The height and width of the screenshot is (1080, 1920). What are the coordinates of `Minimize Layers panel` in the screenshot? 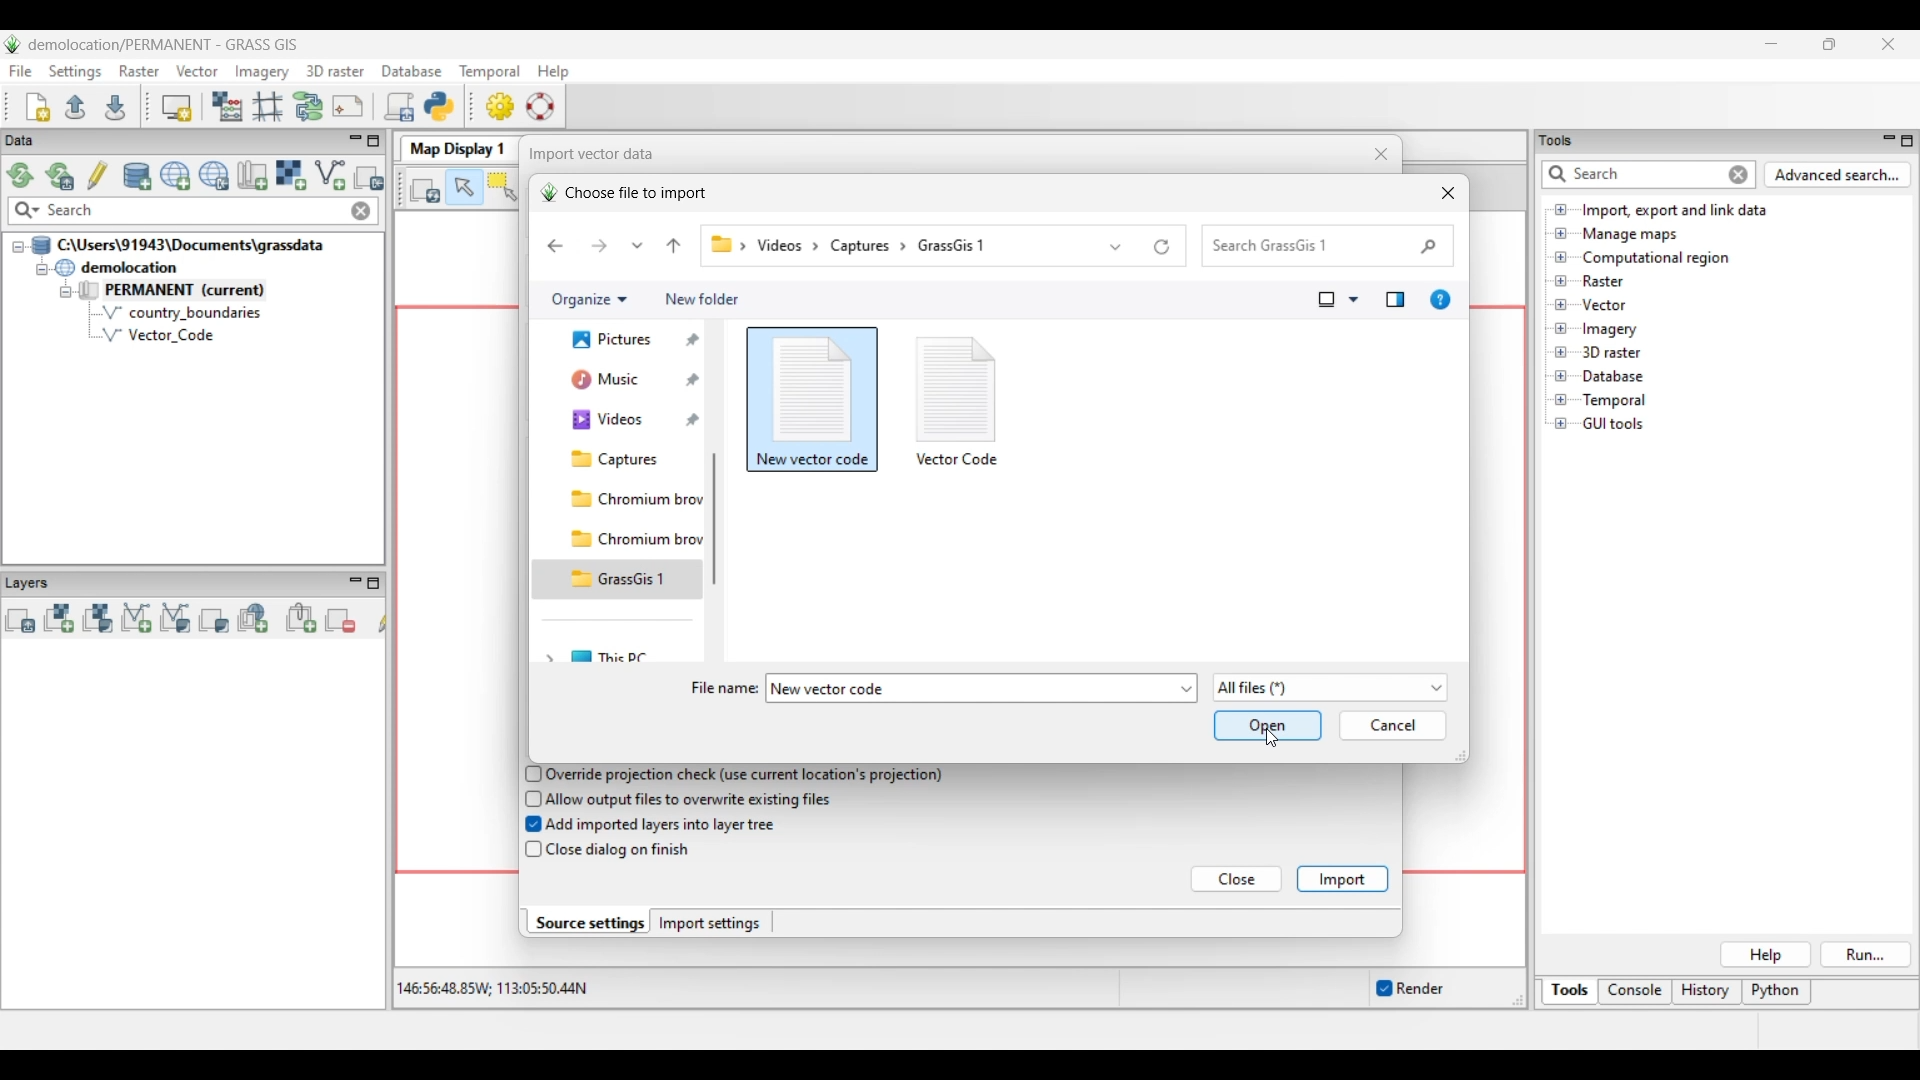 It's located at (355, 583).